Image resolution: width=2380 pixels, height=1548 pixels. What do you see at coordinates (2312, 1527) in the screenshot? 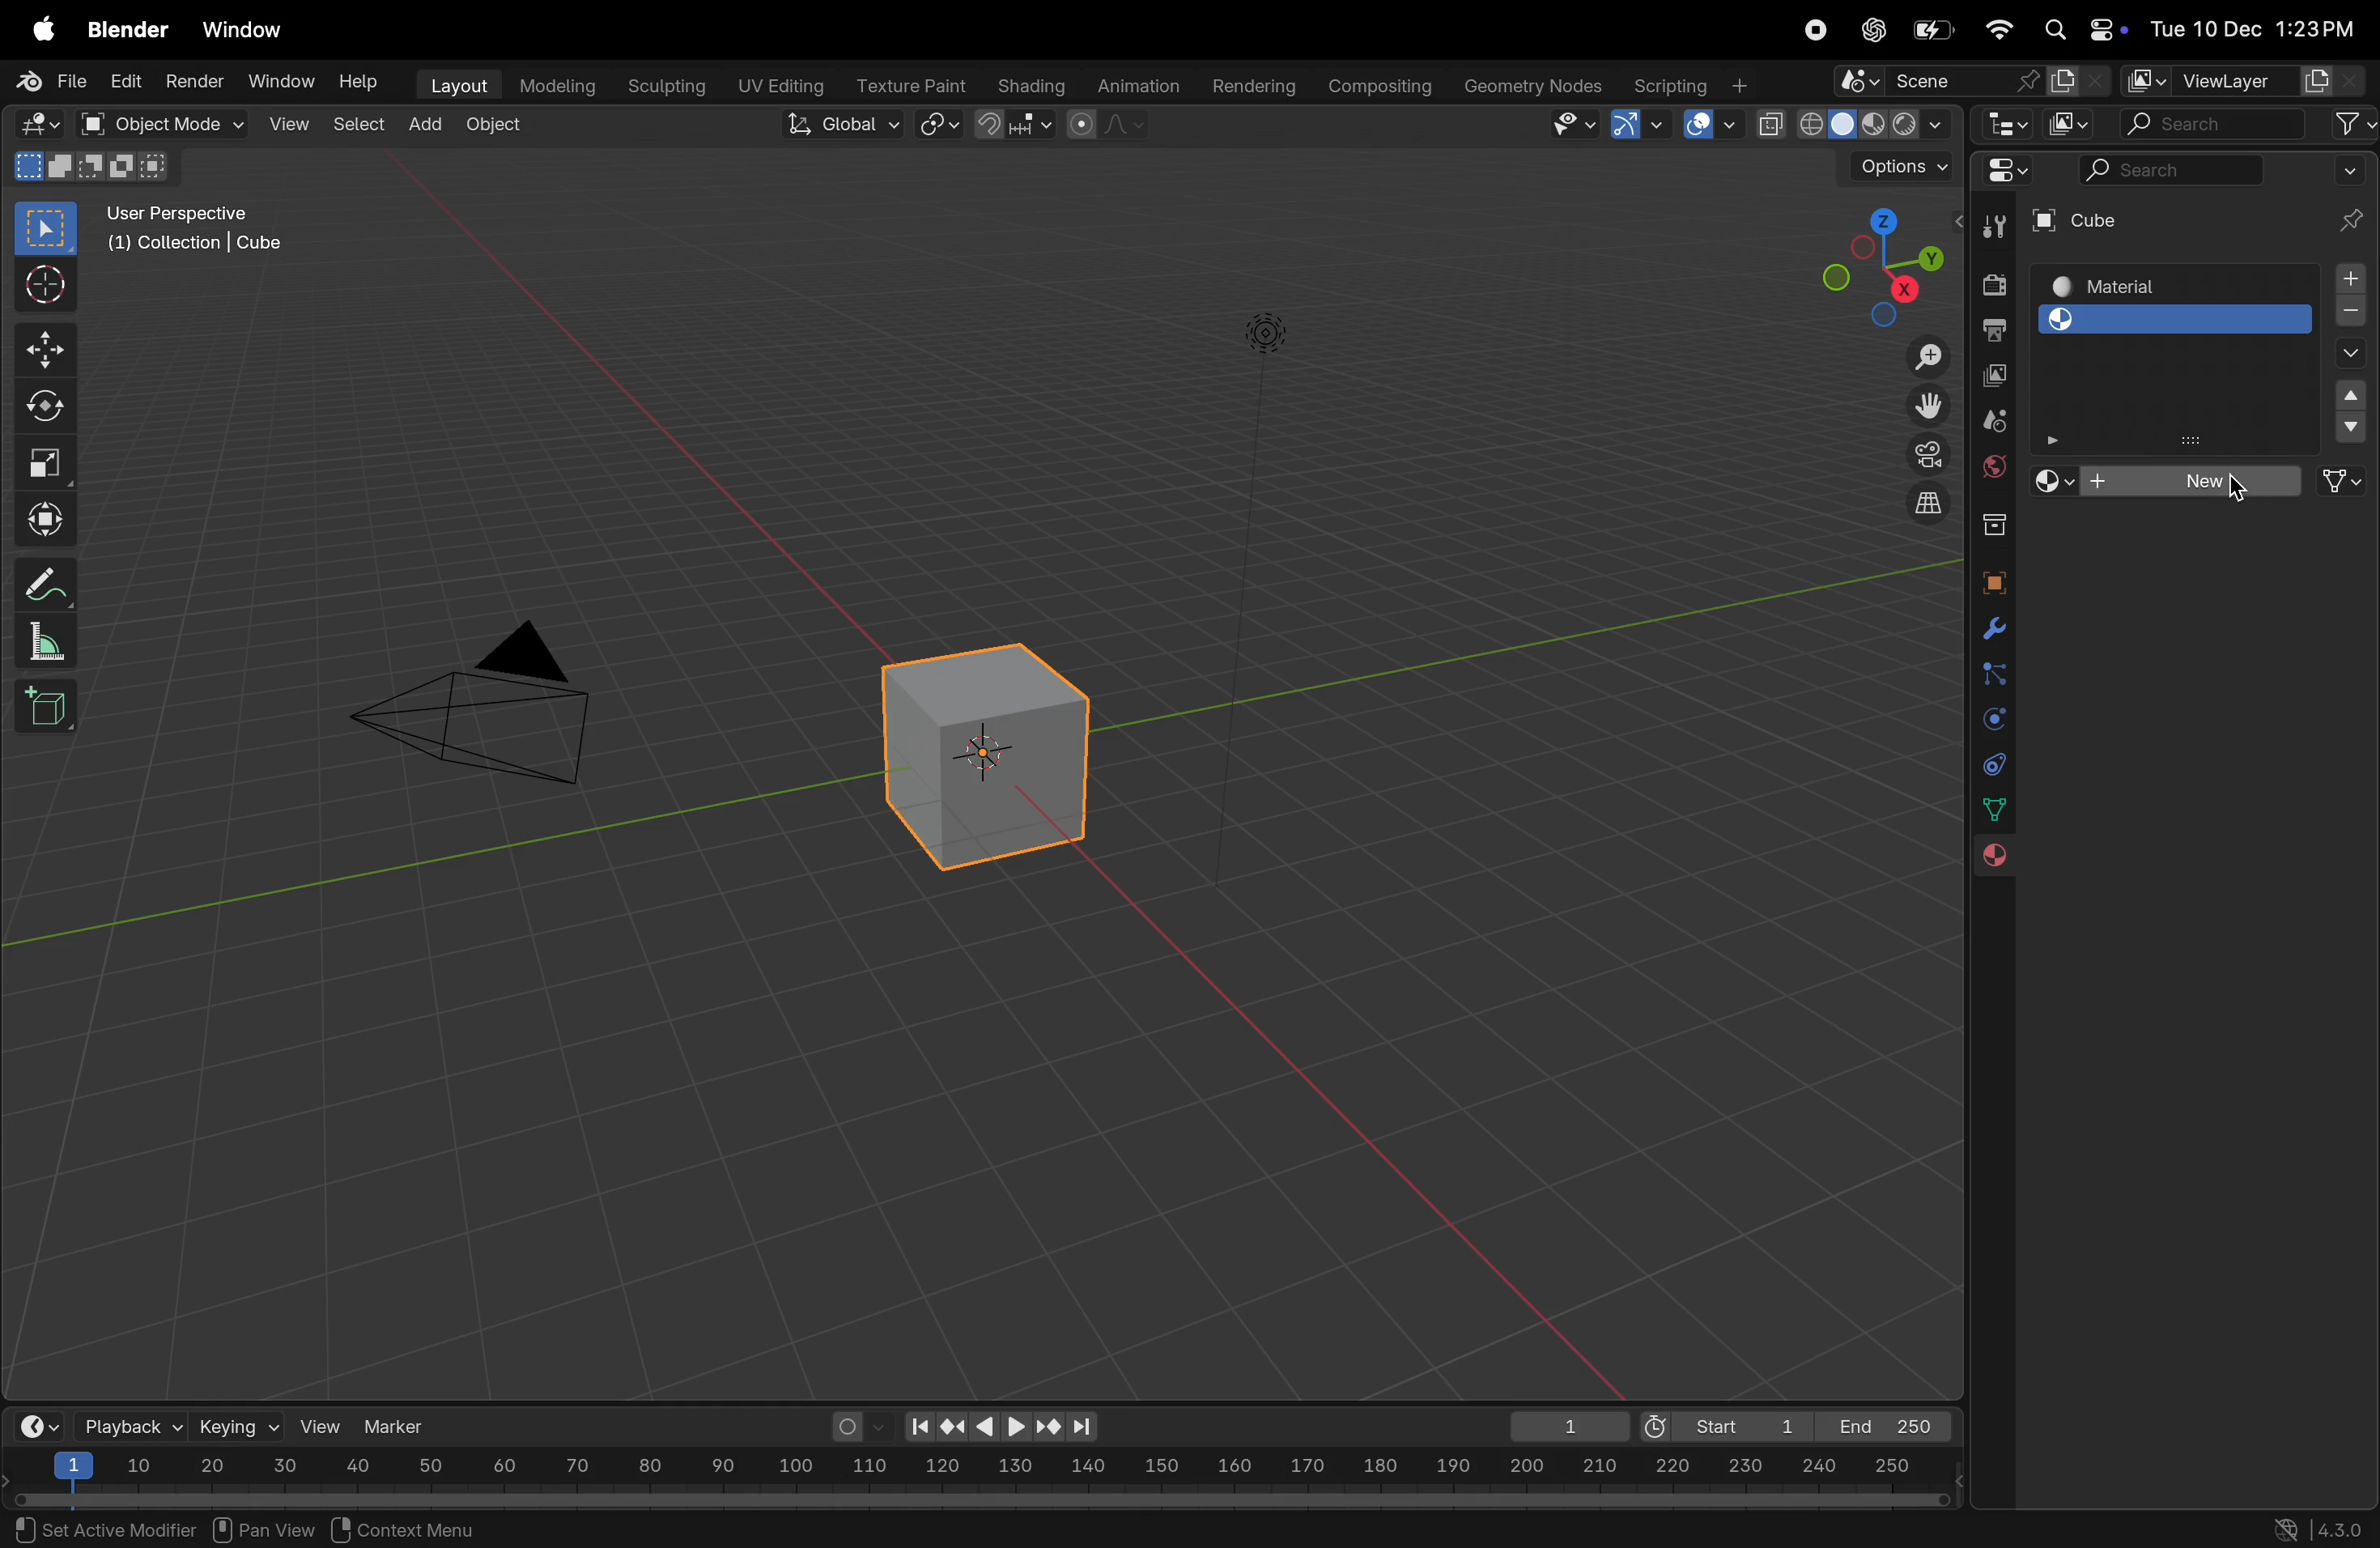
I see `version 4.30` at bounding box center [2312, 1527].